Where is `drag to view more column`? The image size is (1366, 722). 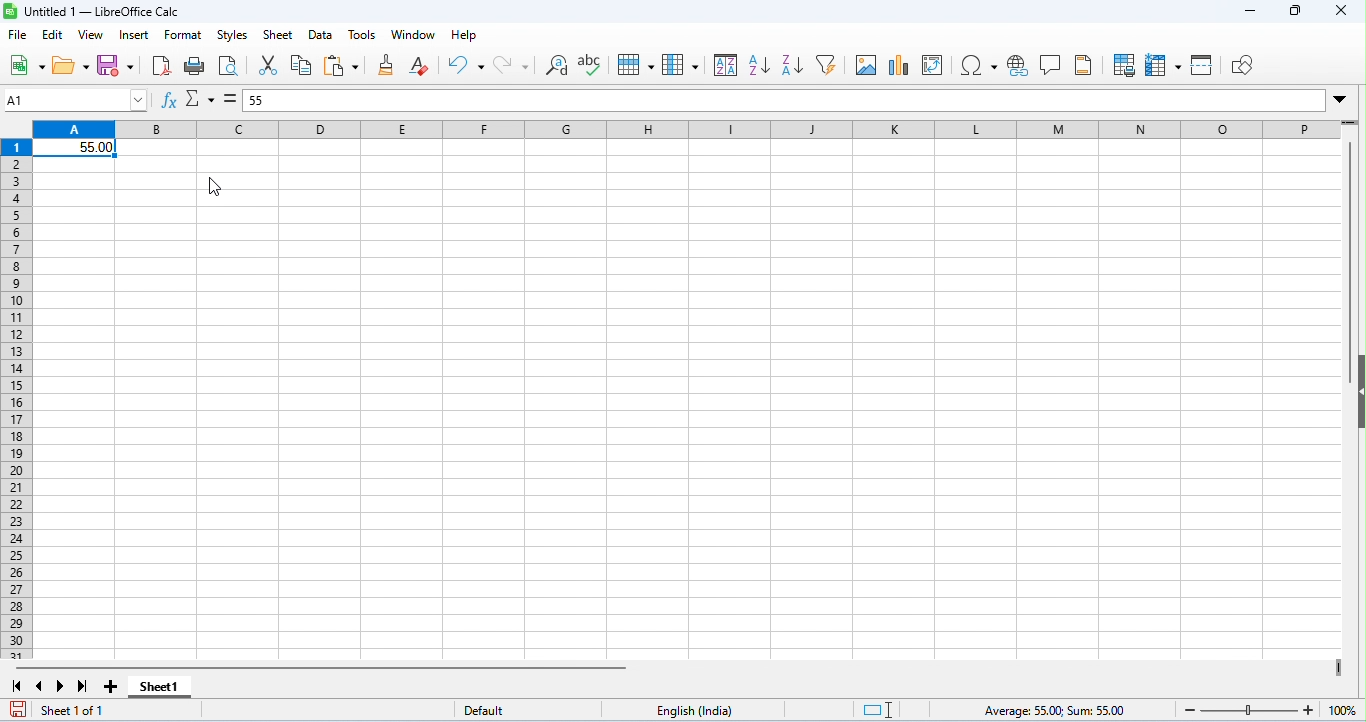
drag to view more column is located at coordinates (1336, 666).